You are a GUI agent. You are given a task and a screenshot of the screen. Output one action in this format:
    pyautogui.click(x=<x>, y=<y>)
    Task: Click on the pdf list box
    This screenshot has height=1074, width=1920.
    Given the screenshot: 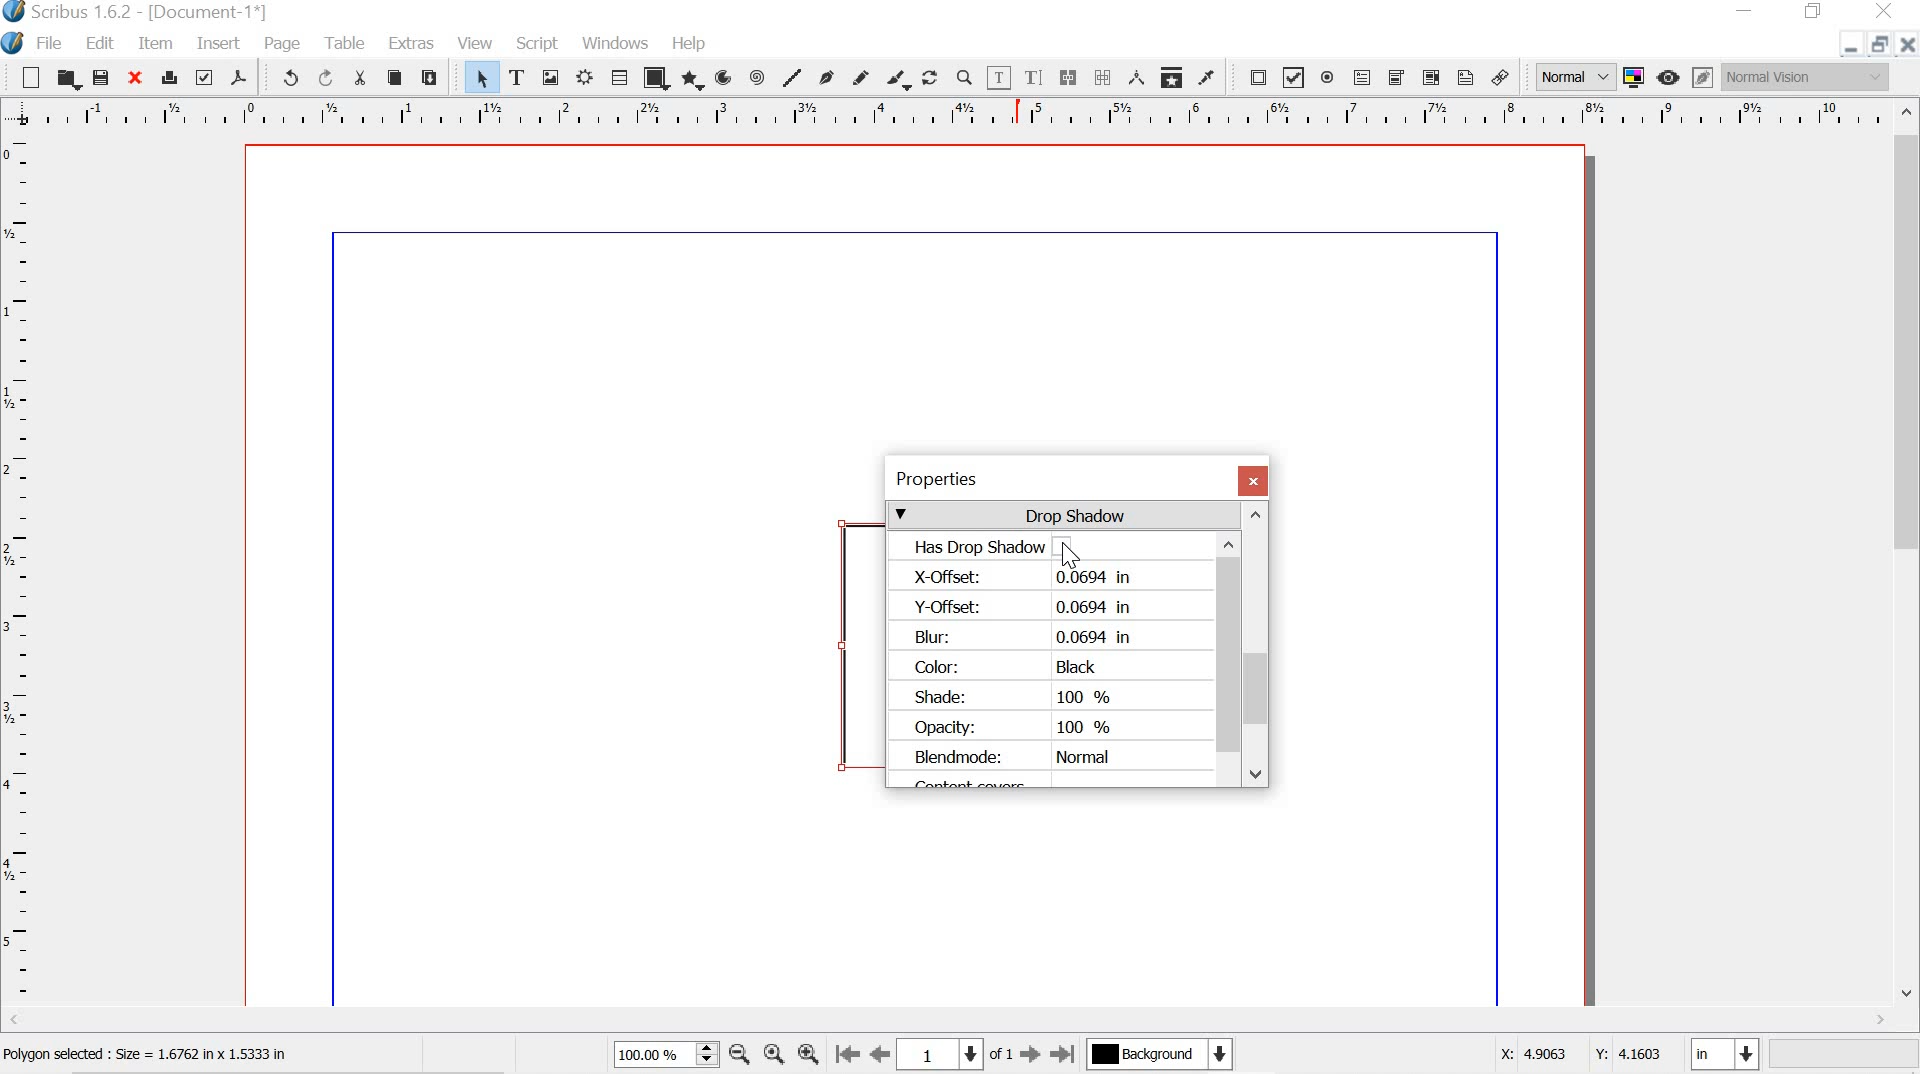 What is the action you would take?
    pyautogui.click(x=1429, y=77)
    